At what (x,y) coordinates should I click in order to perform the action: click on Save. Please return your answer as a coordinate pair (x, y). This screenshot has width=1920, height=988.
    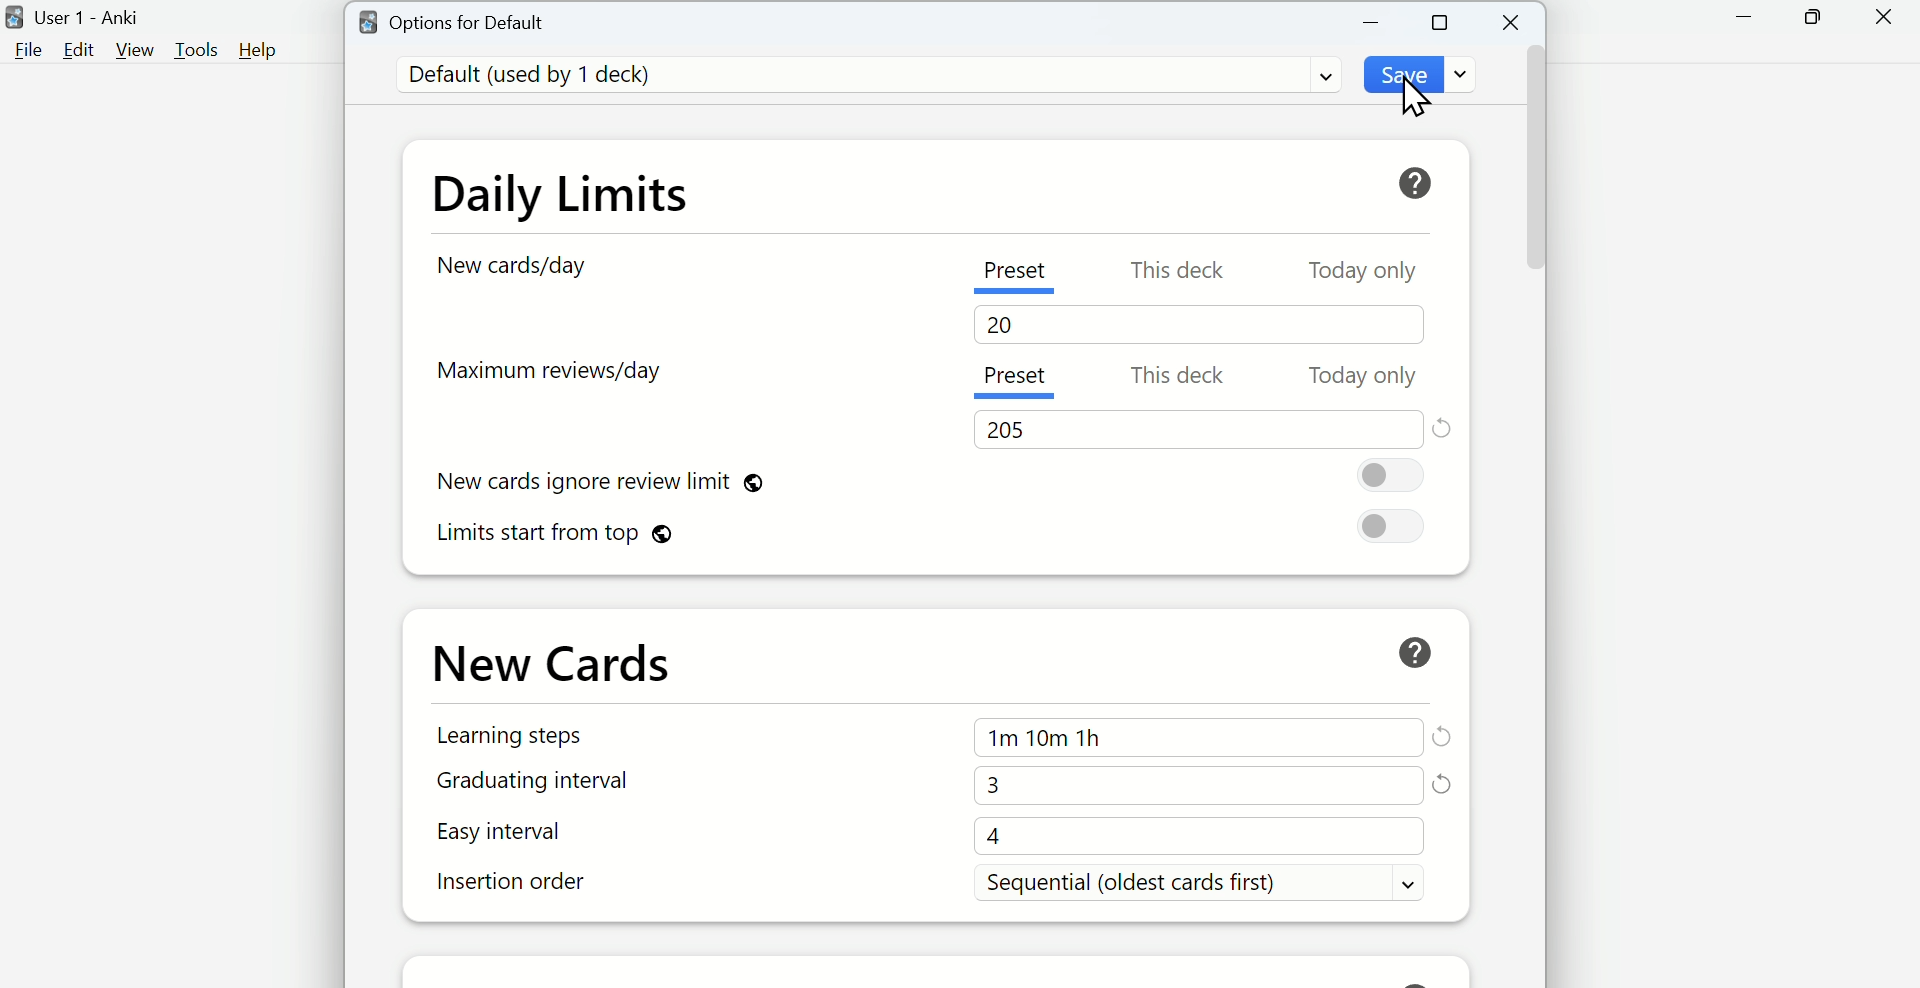
    Looking at the image, I should click on (1397, 73).